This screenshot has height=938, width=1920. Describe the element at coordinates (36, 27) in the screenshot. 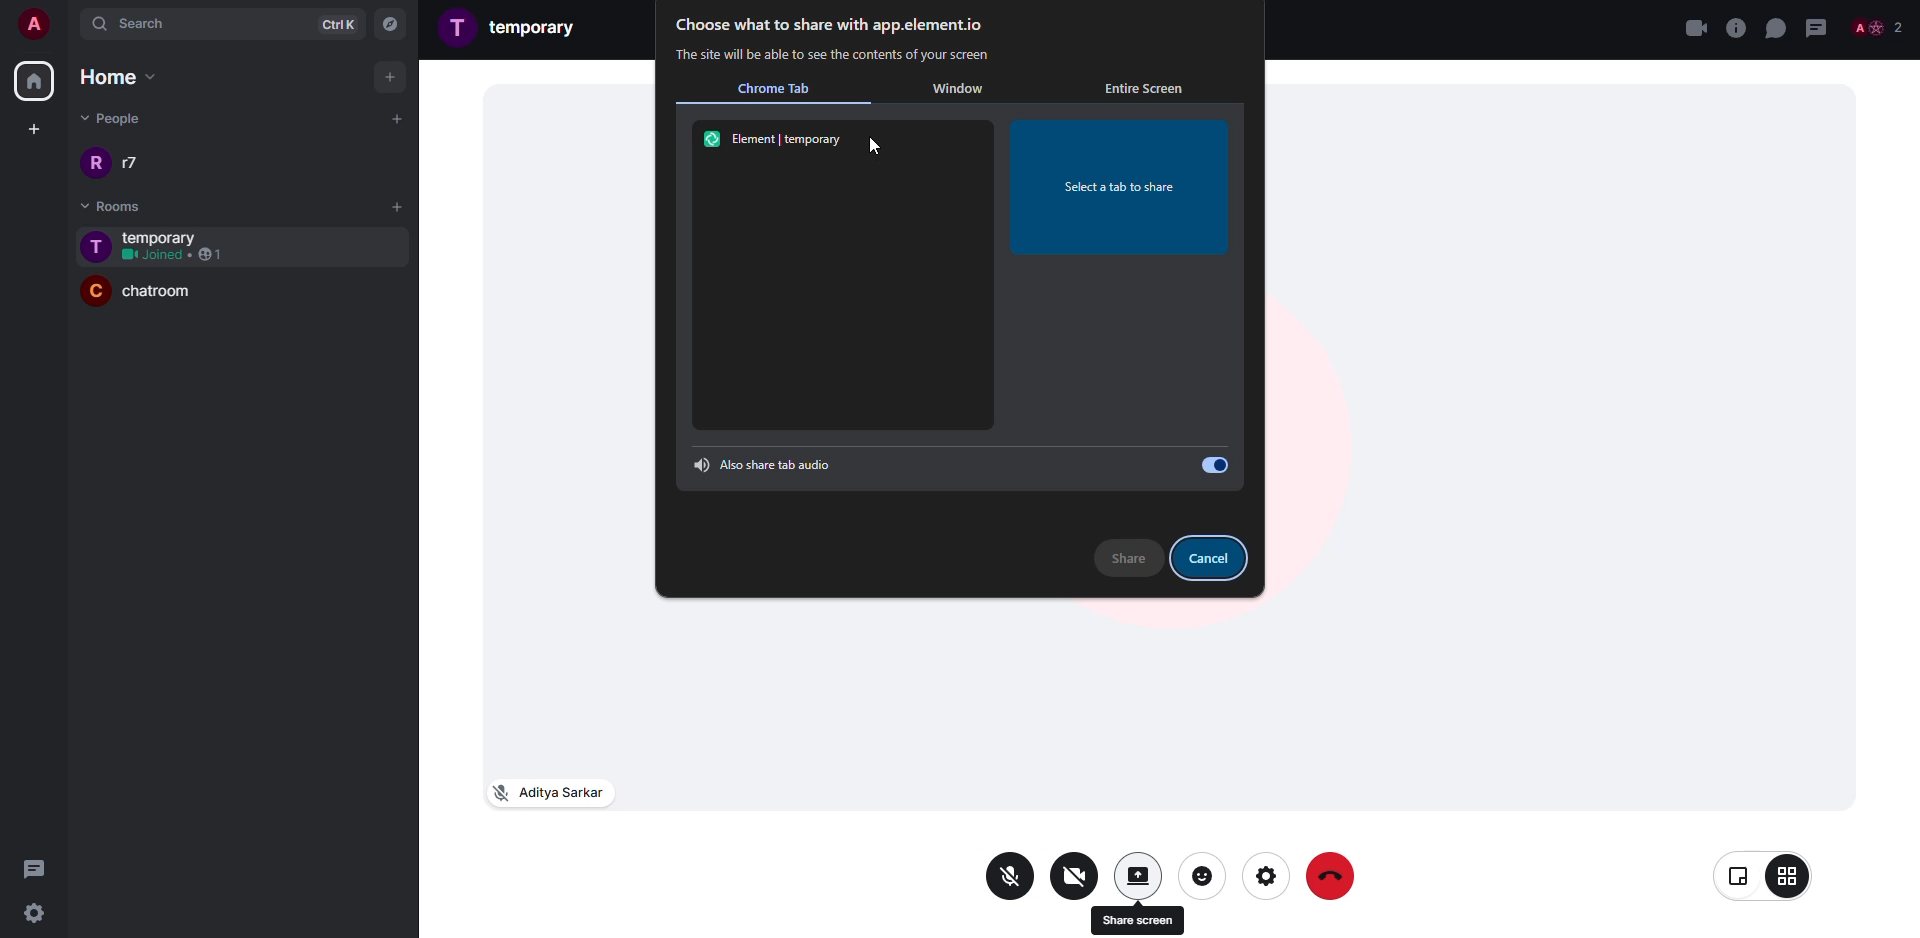

I see `account` at that location.